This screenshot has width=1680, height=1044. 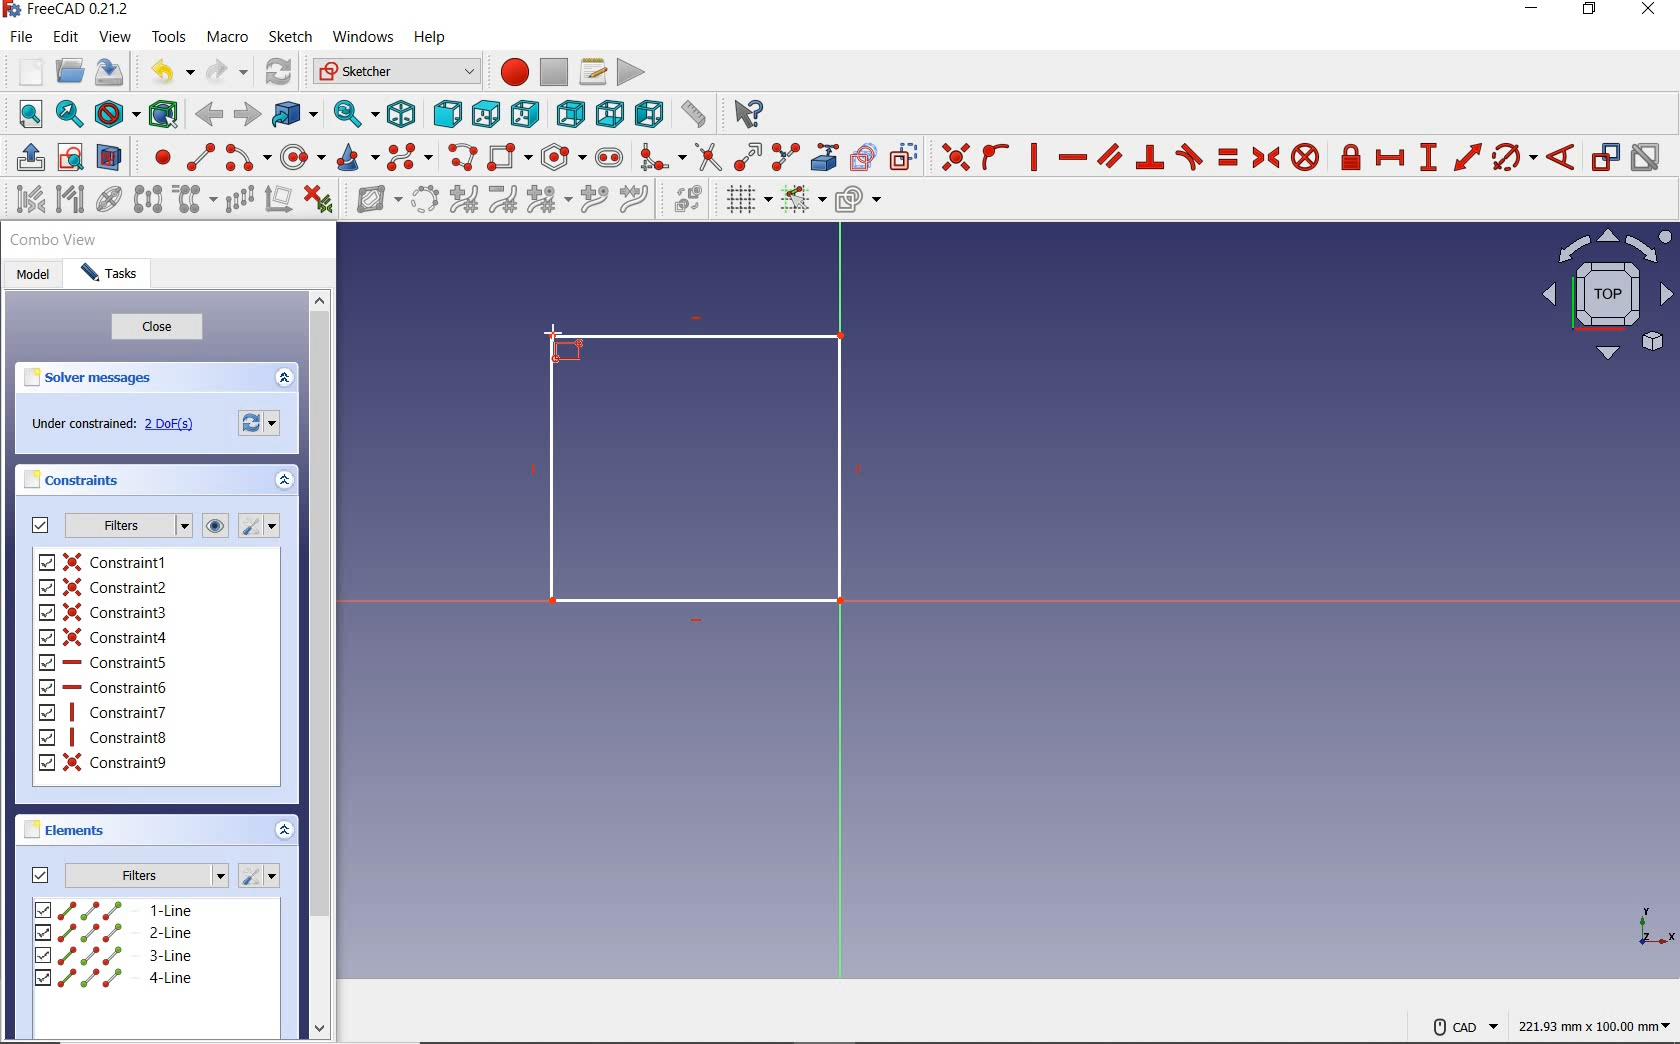 What do you see at coordinates (354, 112) in the screenshot?
I see `sync view` at bounding box center [354, 112].